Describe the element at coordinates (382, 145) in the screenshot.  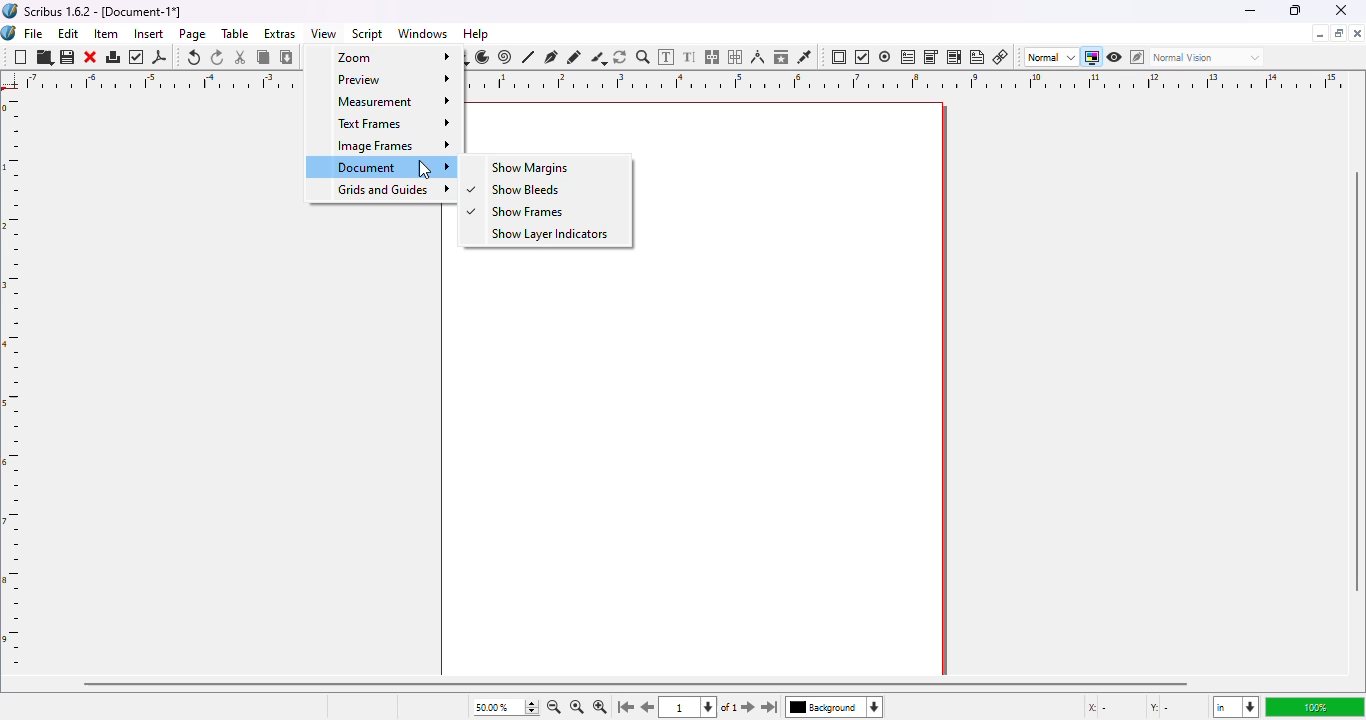
I see `image frames` at that location.